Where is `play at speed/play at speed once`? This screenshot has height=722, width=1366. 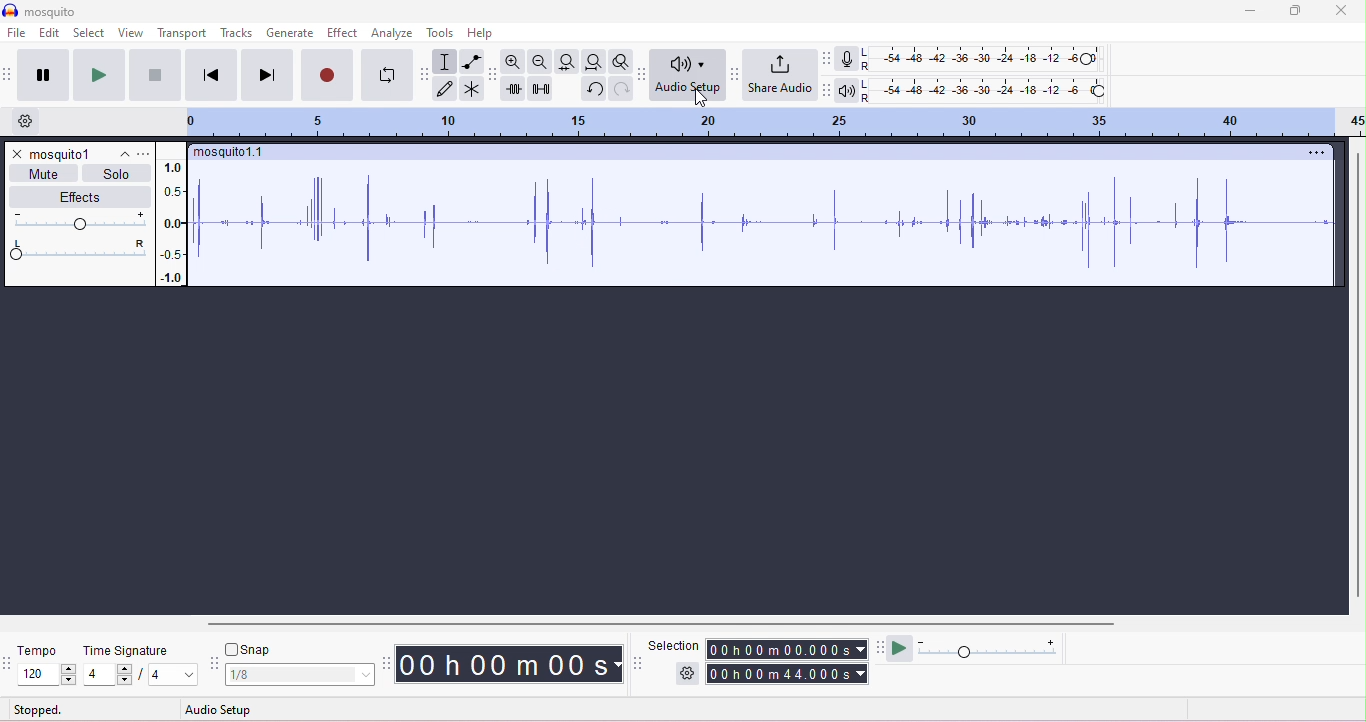
play at speed/play at speed once is located at coordinates (900, 646).